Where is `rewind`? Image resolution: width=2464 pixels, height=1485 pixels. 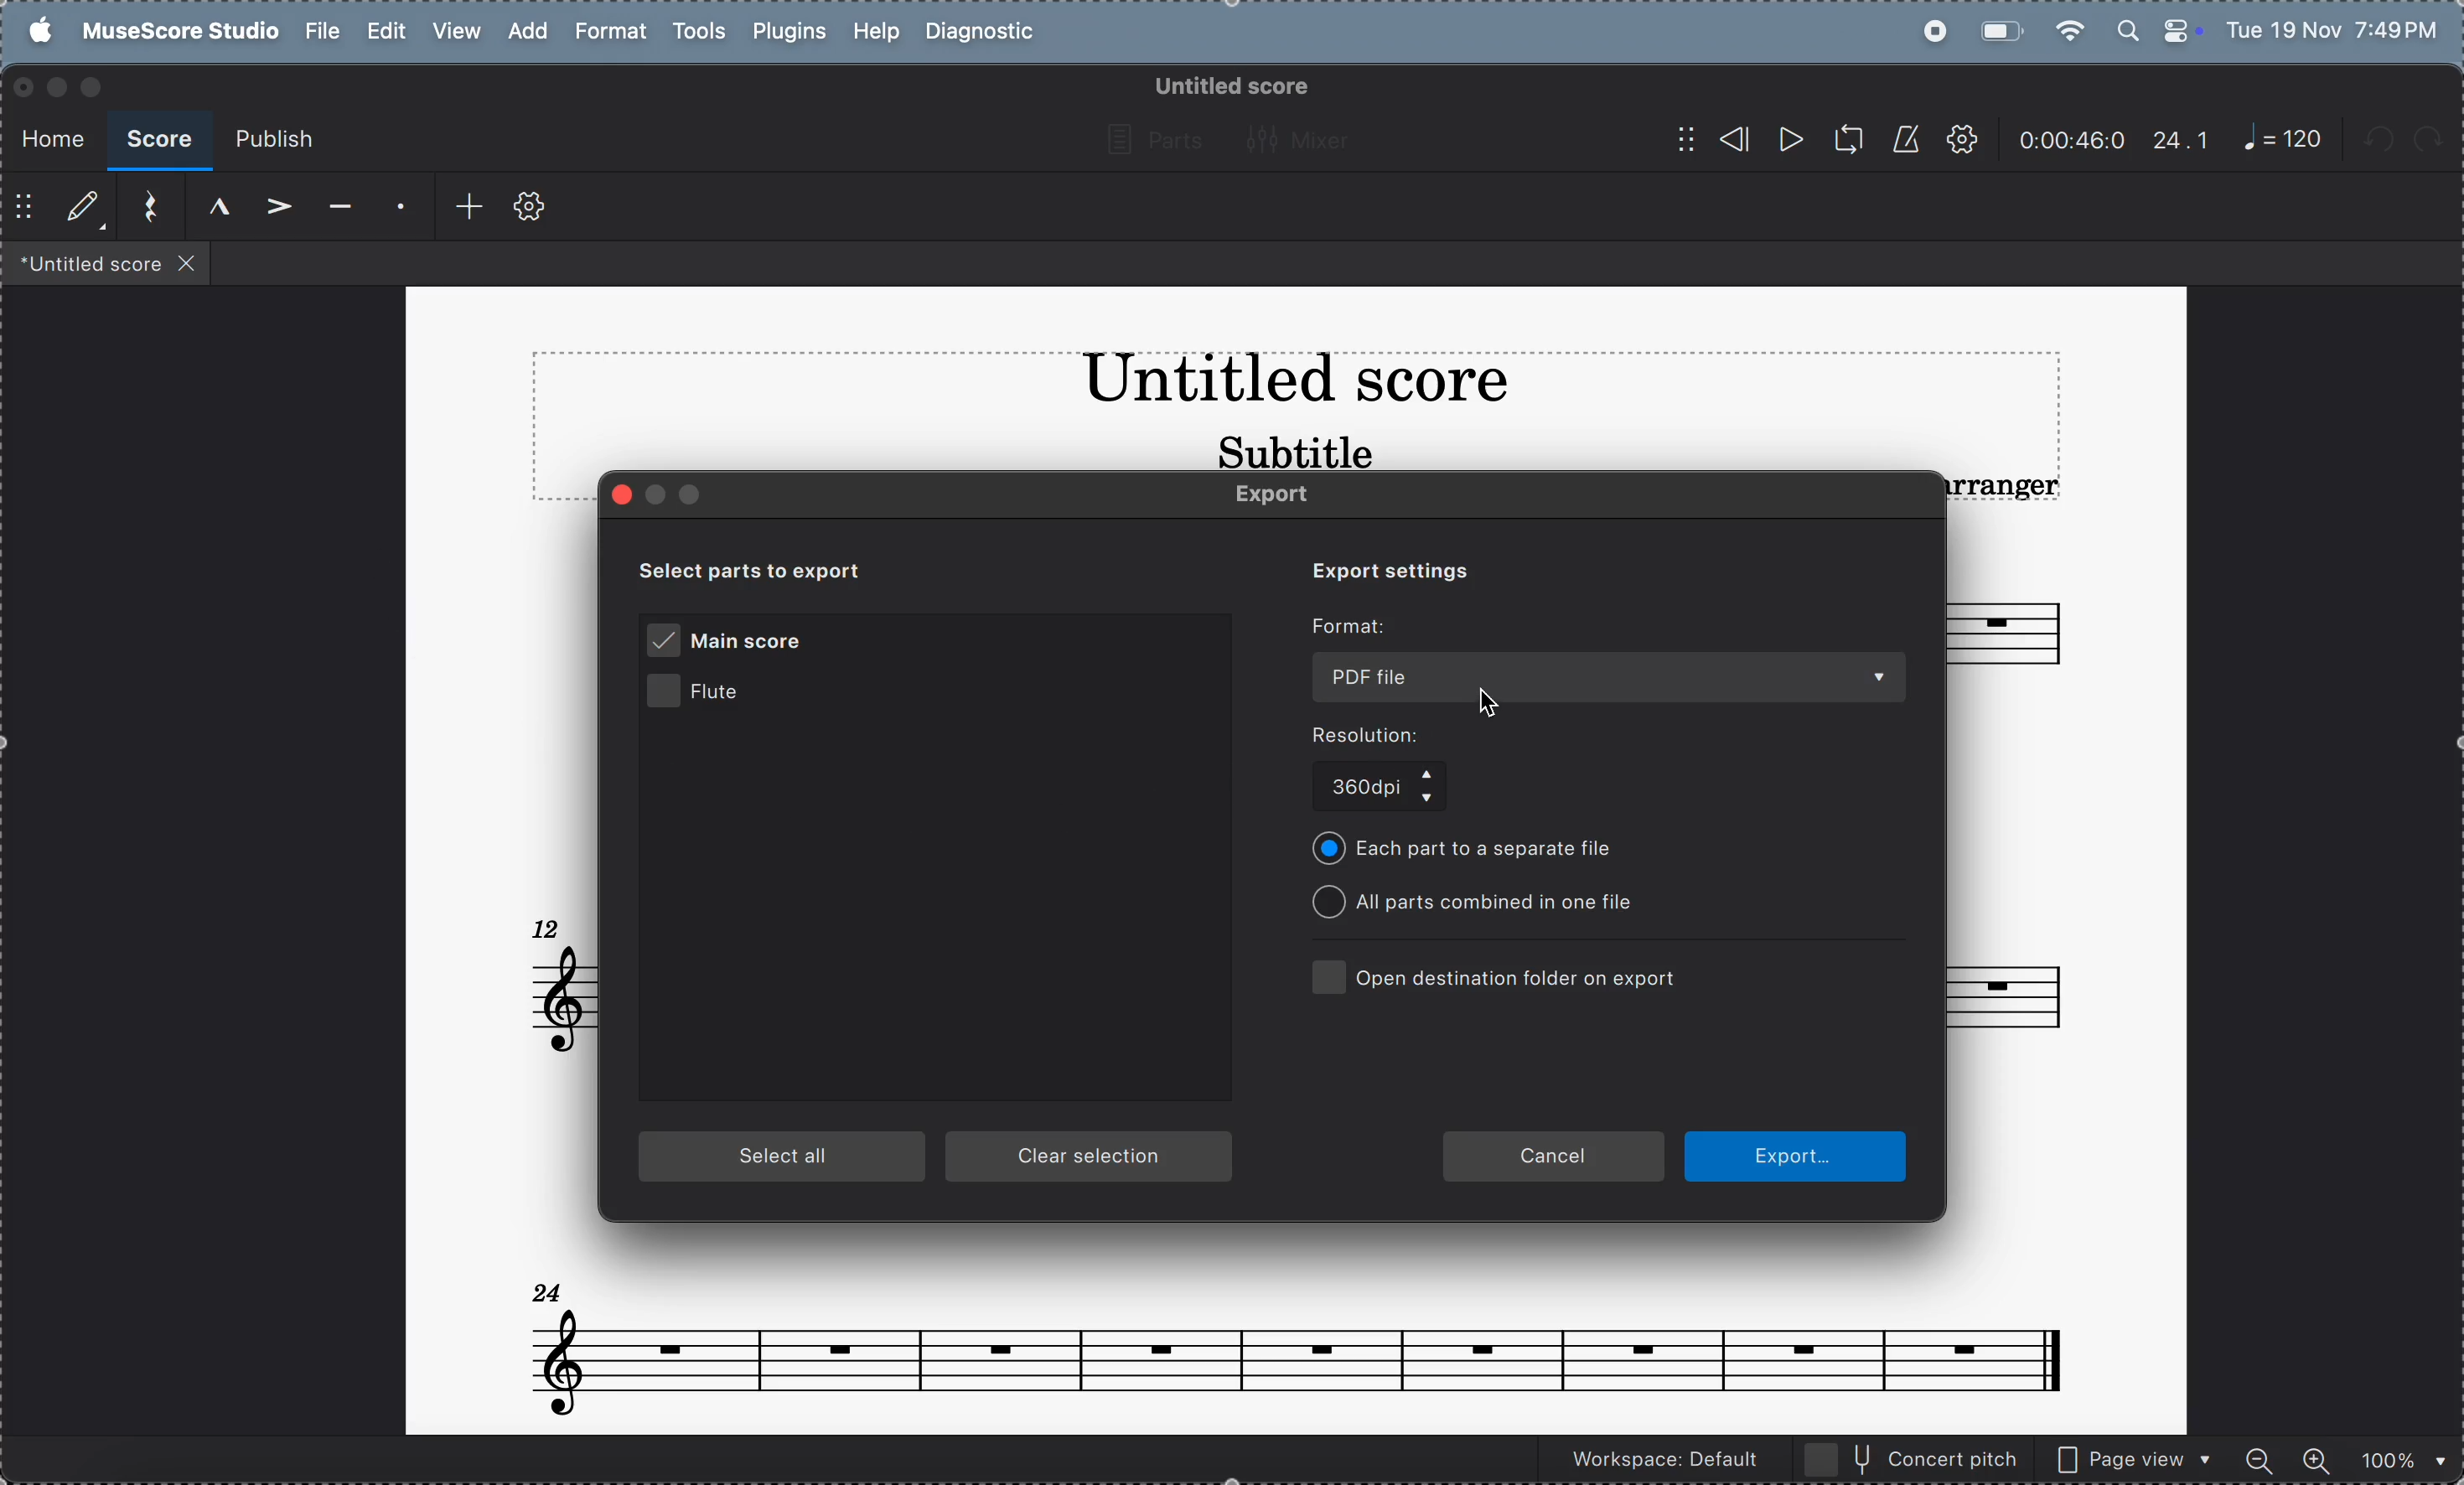
rewind is located at coordinates (1711, 139).